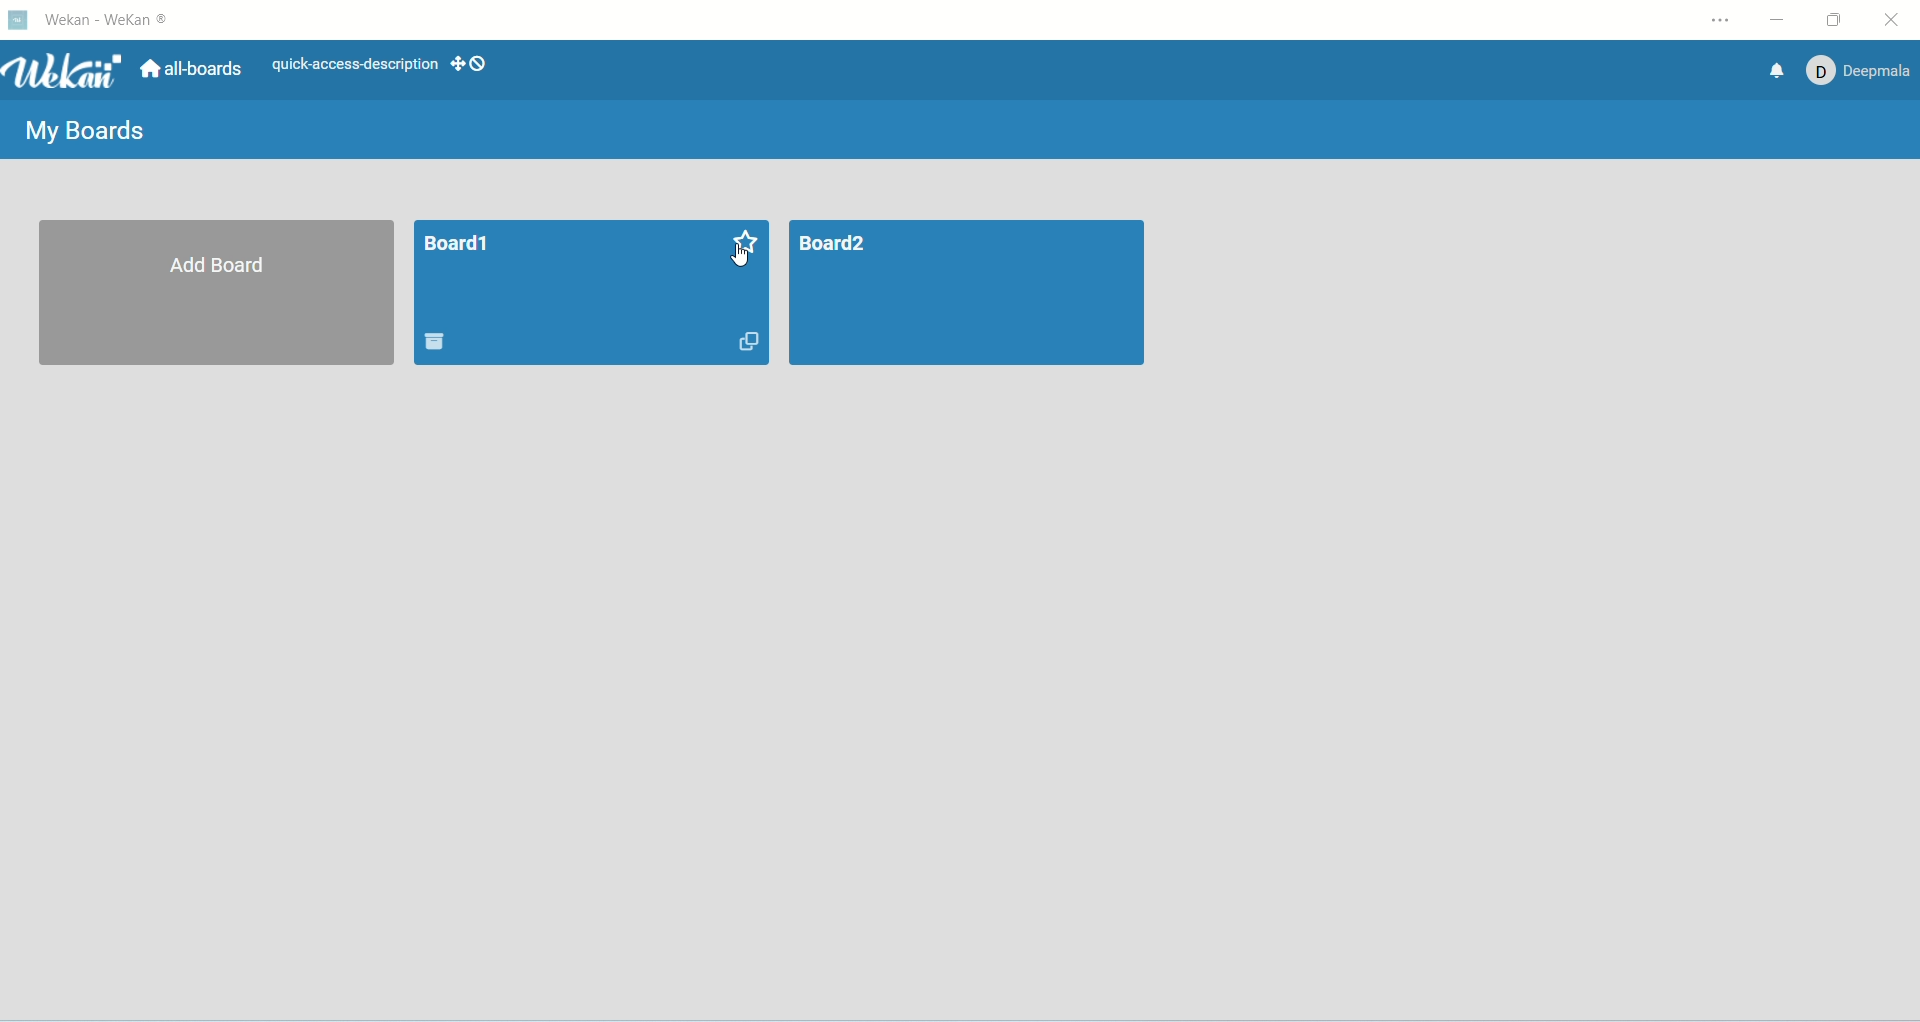  What do you see at coordinates (18, 19) in the screenshot?
I see `logo` at bounding box center [18, 19].